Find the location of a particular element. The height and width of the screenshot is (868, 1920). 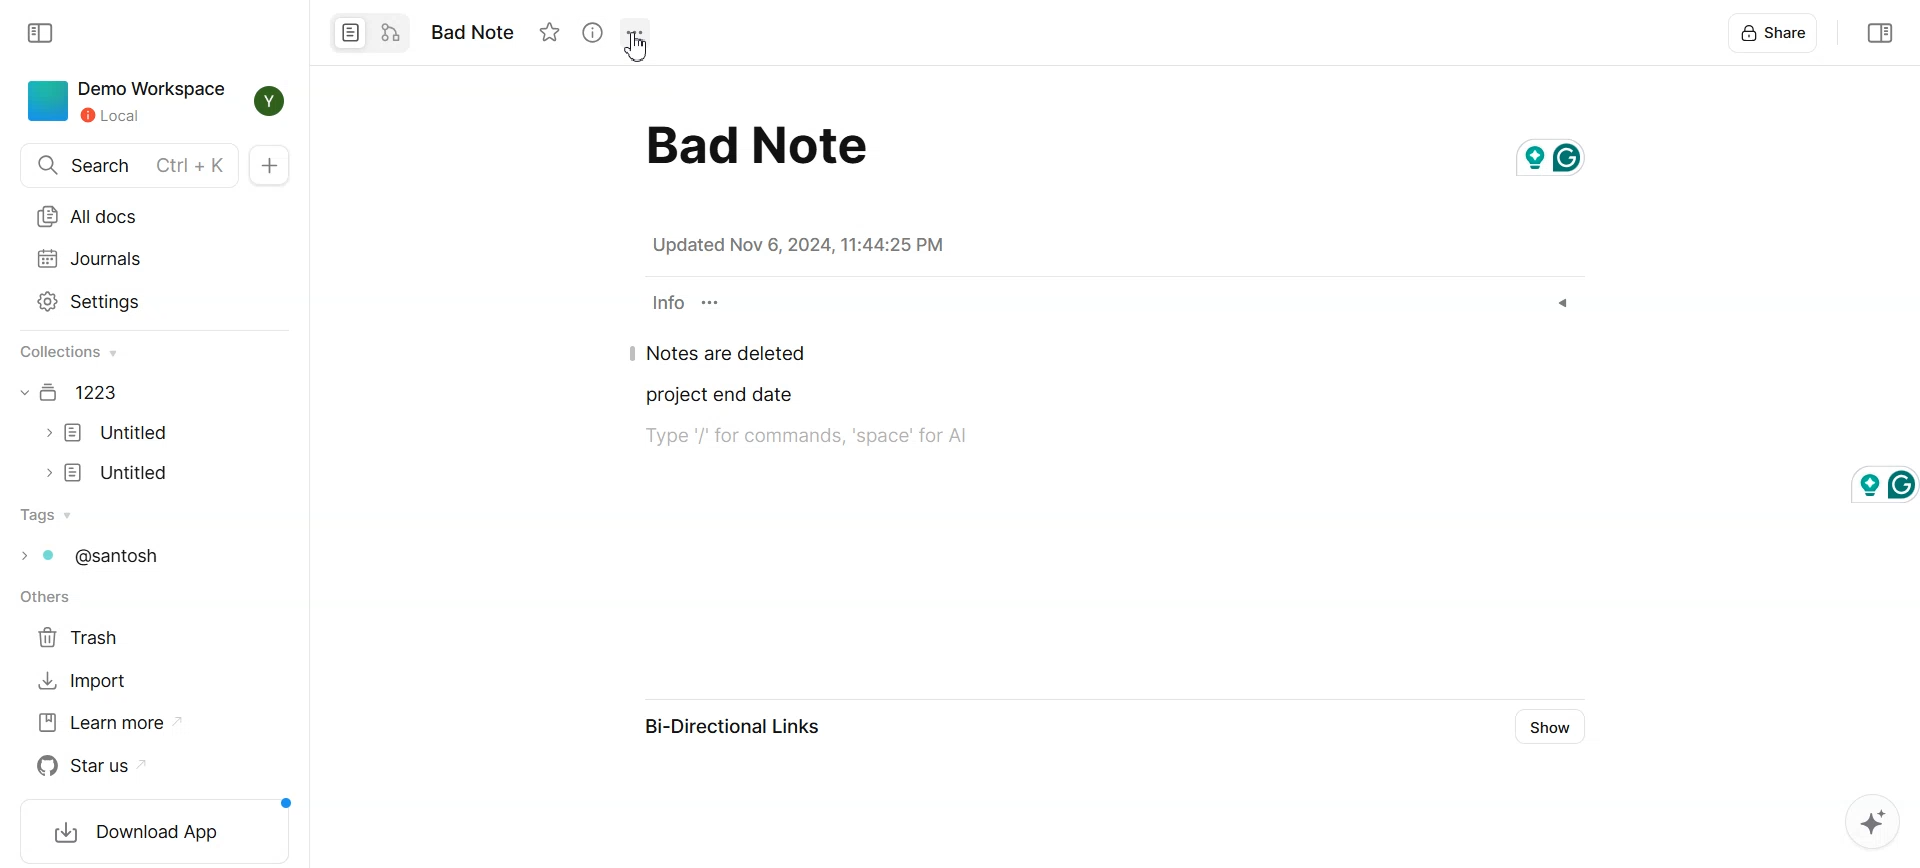

Tags  is located at coordinates (89, 554).